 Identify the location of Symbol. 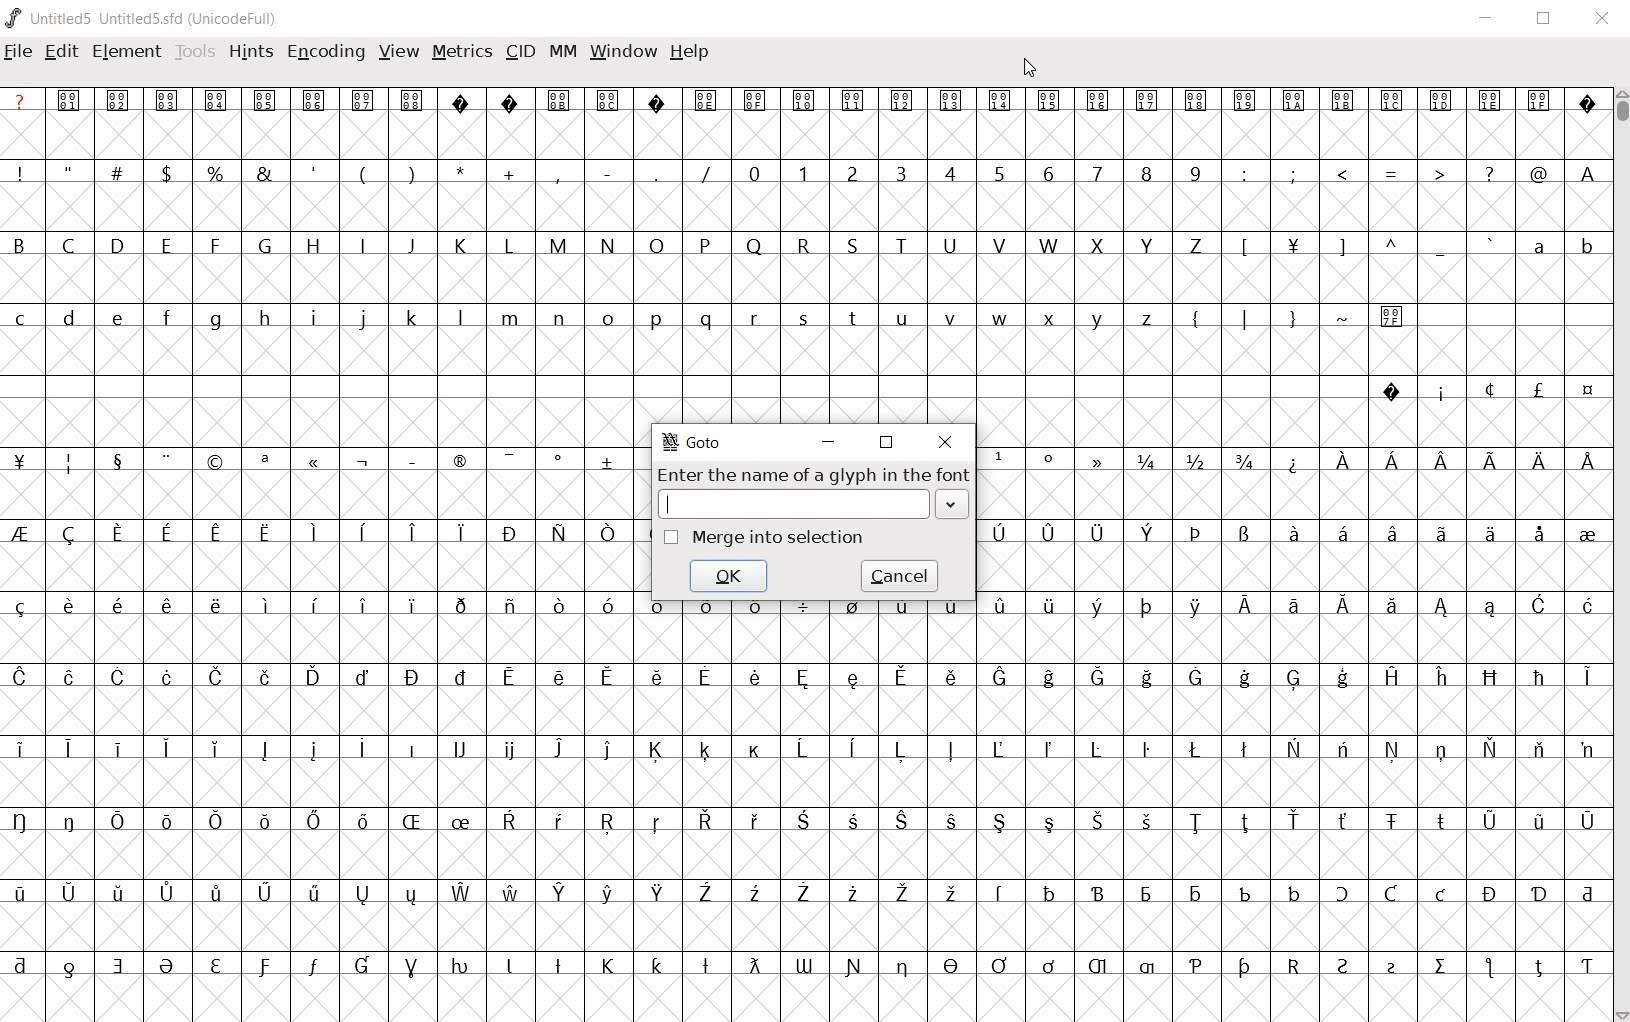
(1586, 102).